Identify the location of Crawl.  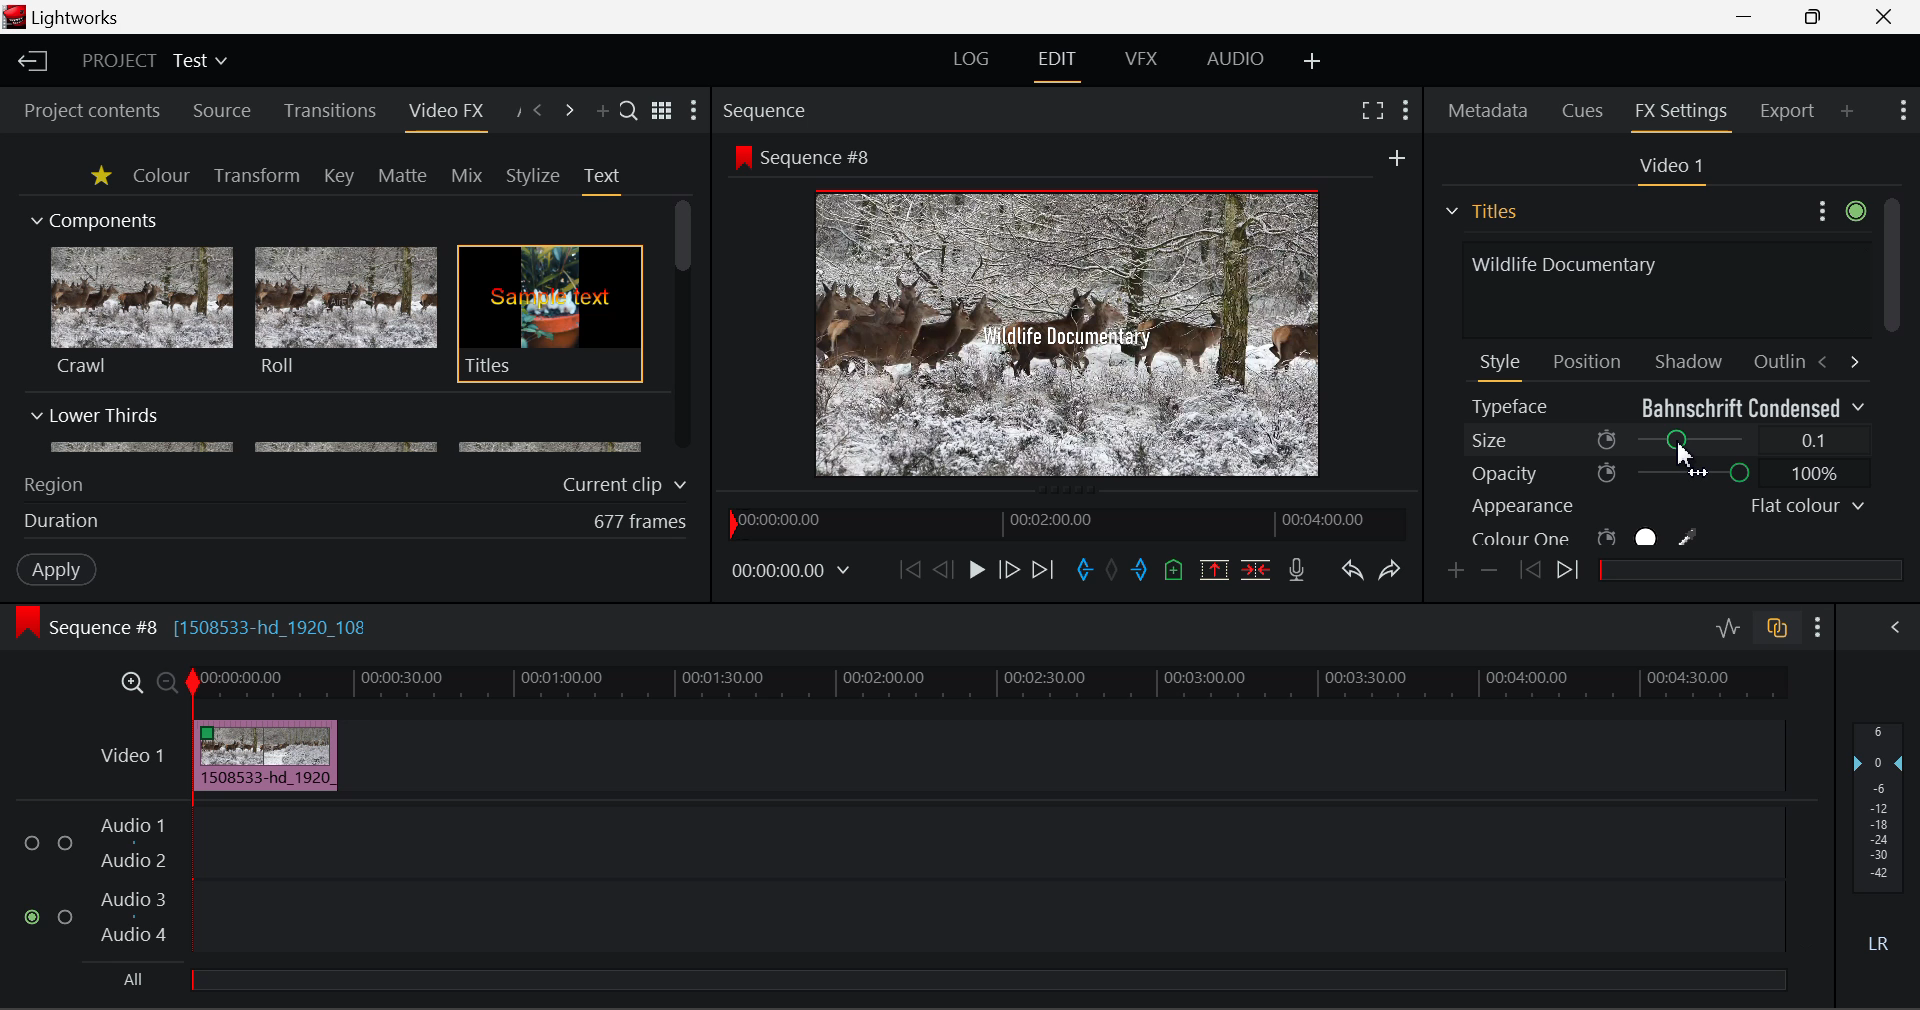
(142, 311).